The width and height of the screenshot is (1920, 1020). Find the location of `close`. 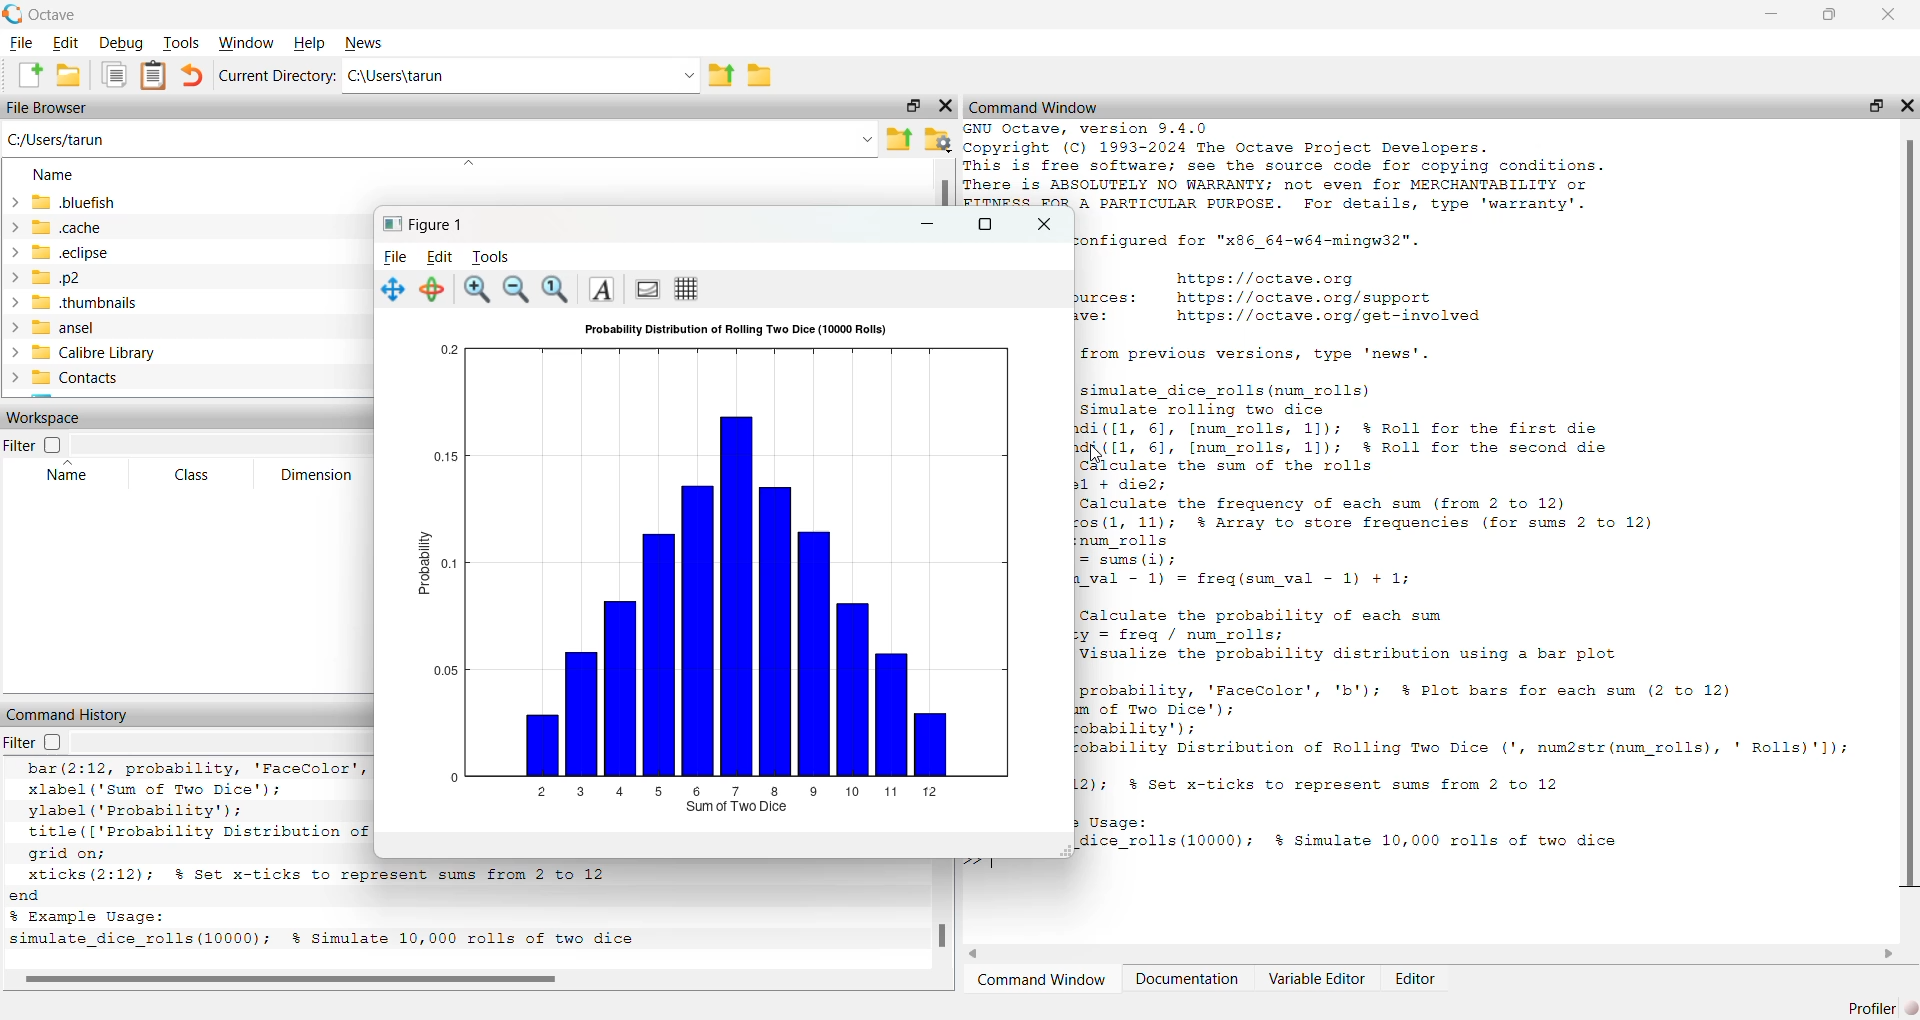

close is located at coordinates (1046, 222).